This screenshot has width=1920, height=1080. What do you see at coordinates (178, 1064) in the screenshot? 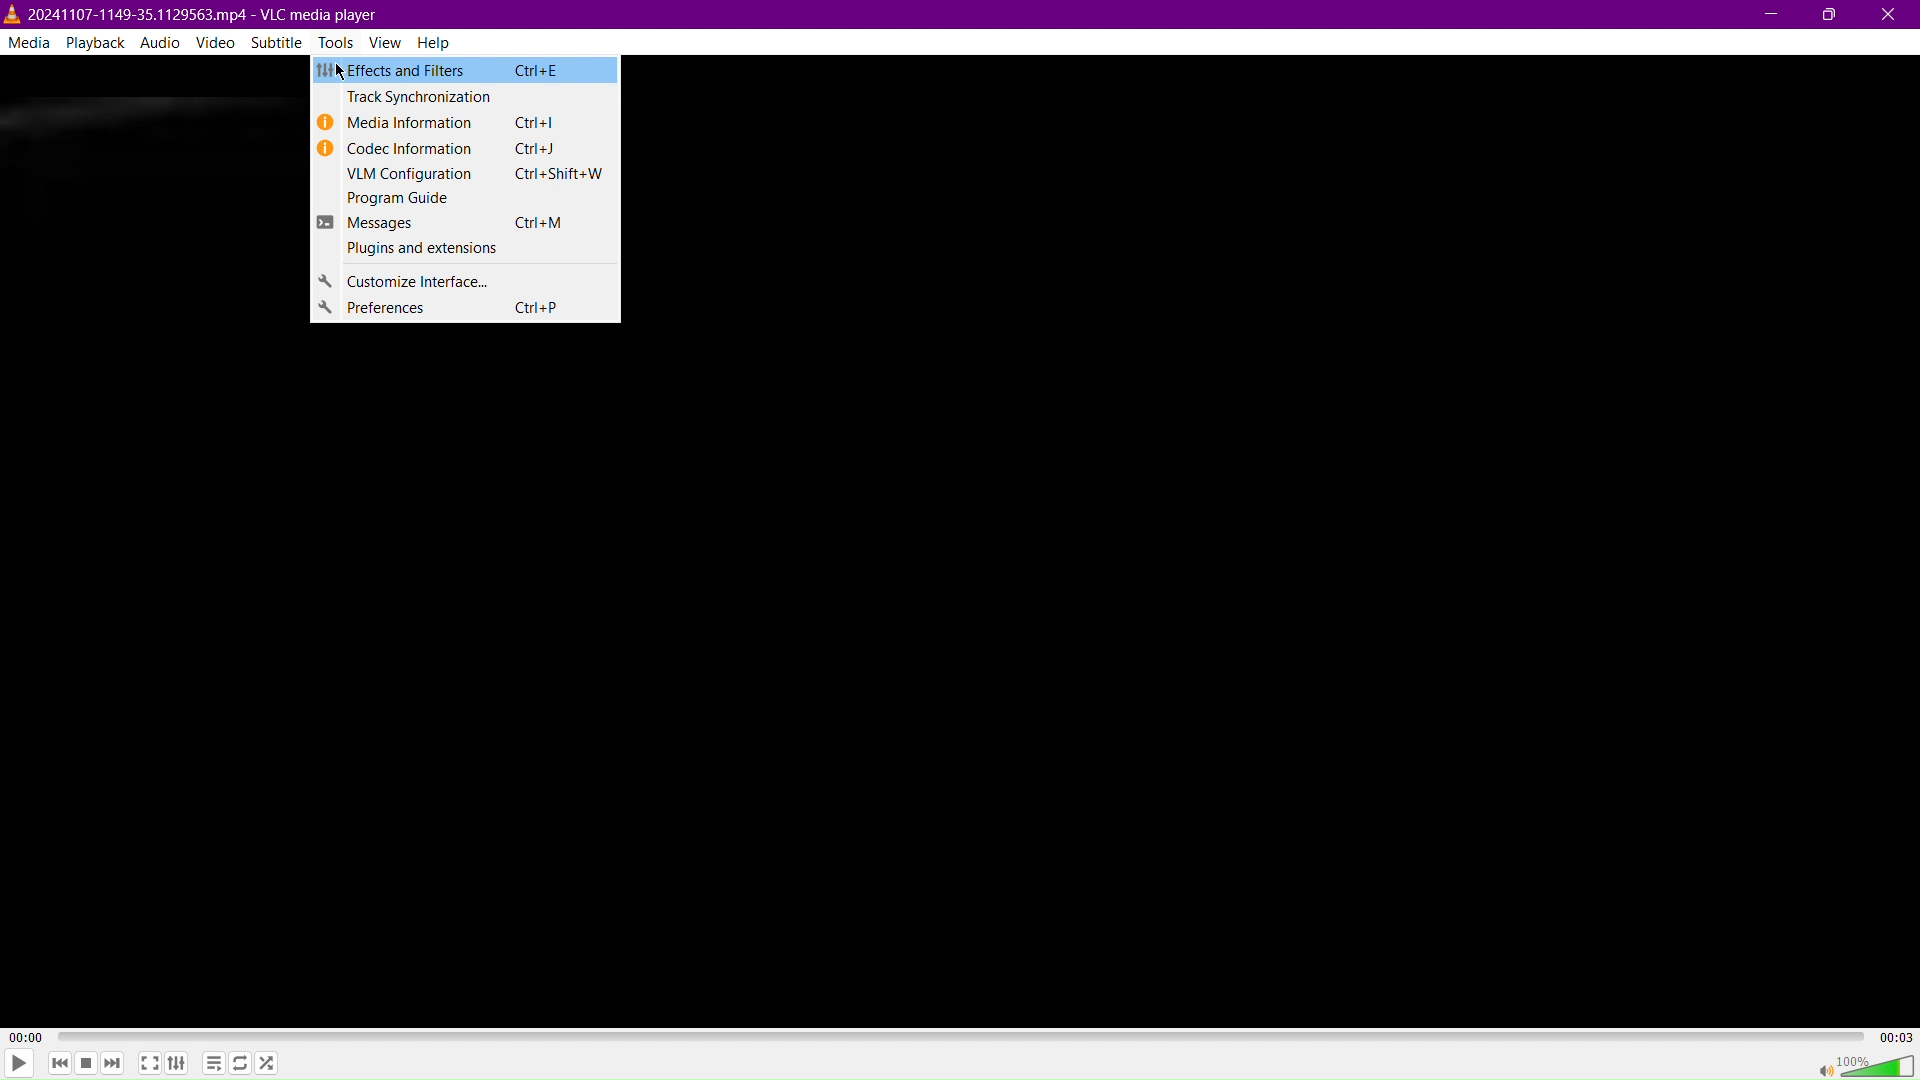
I see `Extended Settings` at bounding box center [178, 1064].